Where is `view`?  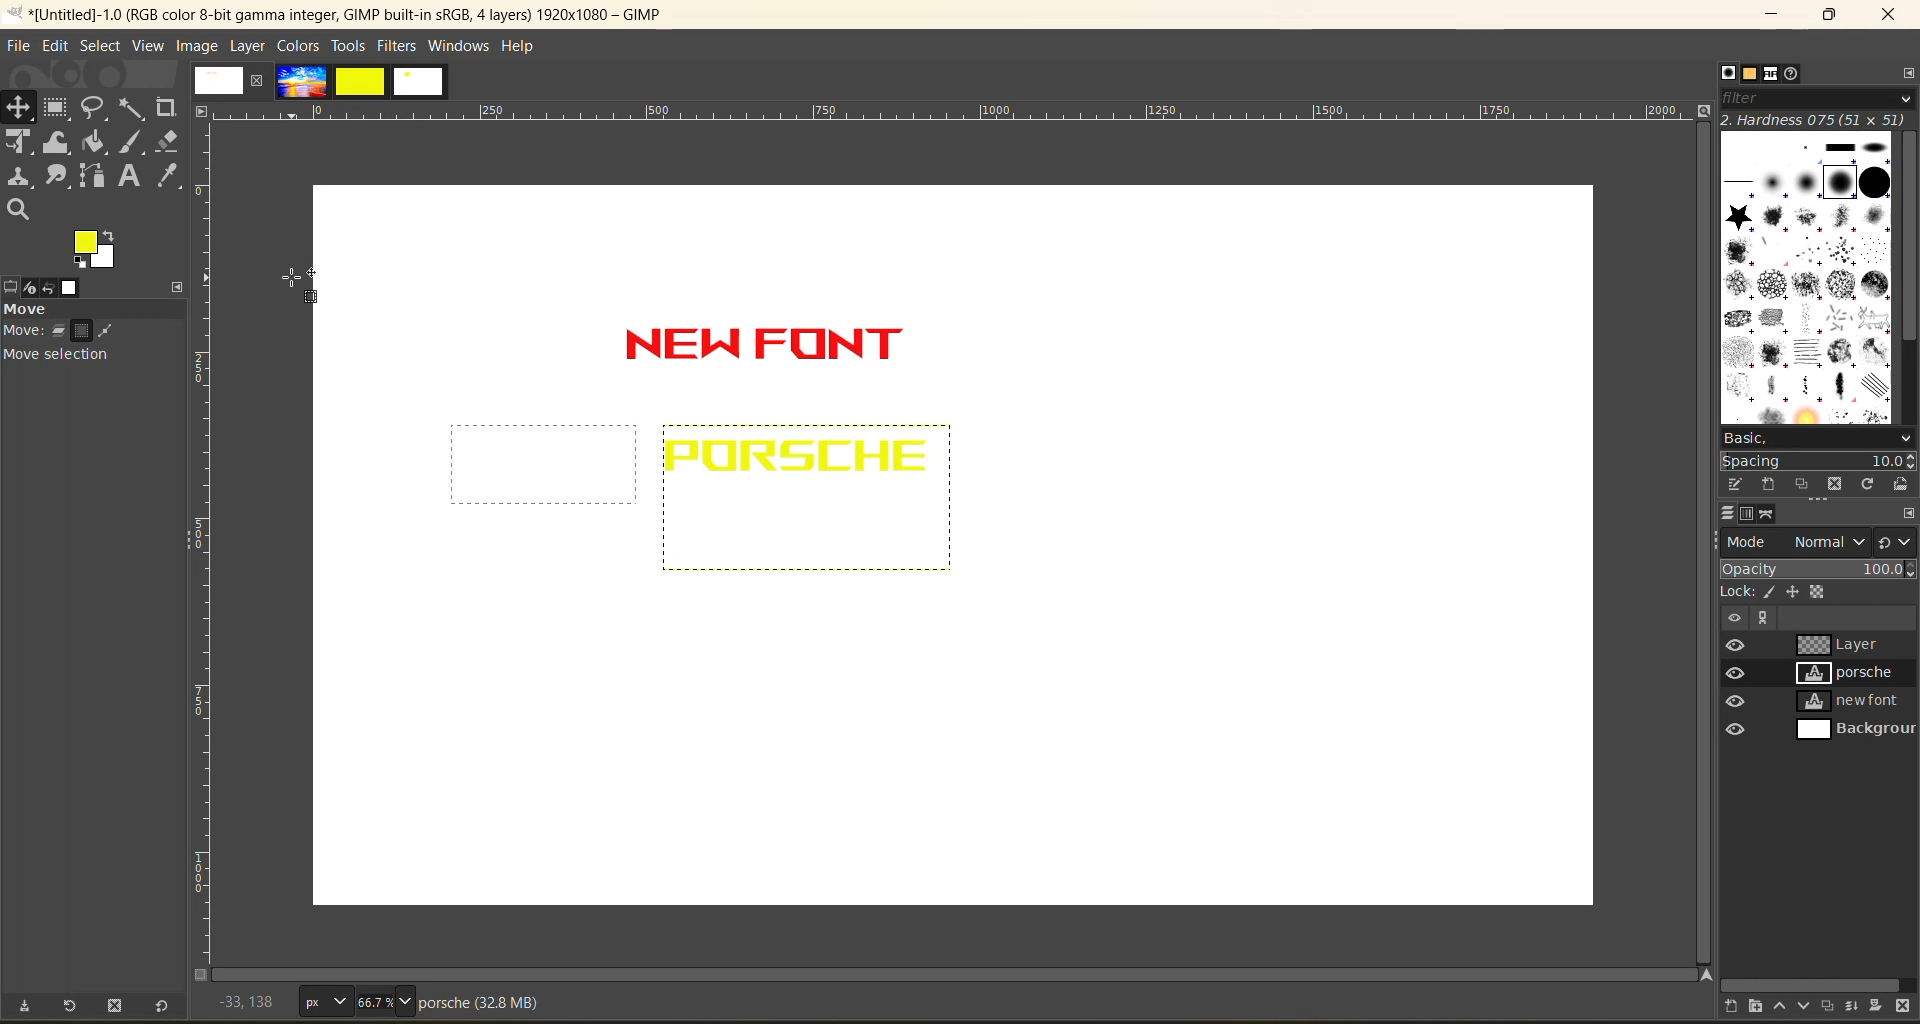
view is located at coordinates (1731, 618).